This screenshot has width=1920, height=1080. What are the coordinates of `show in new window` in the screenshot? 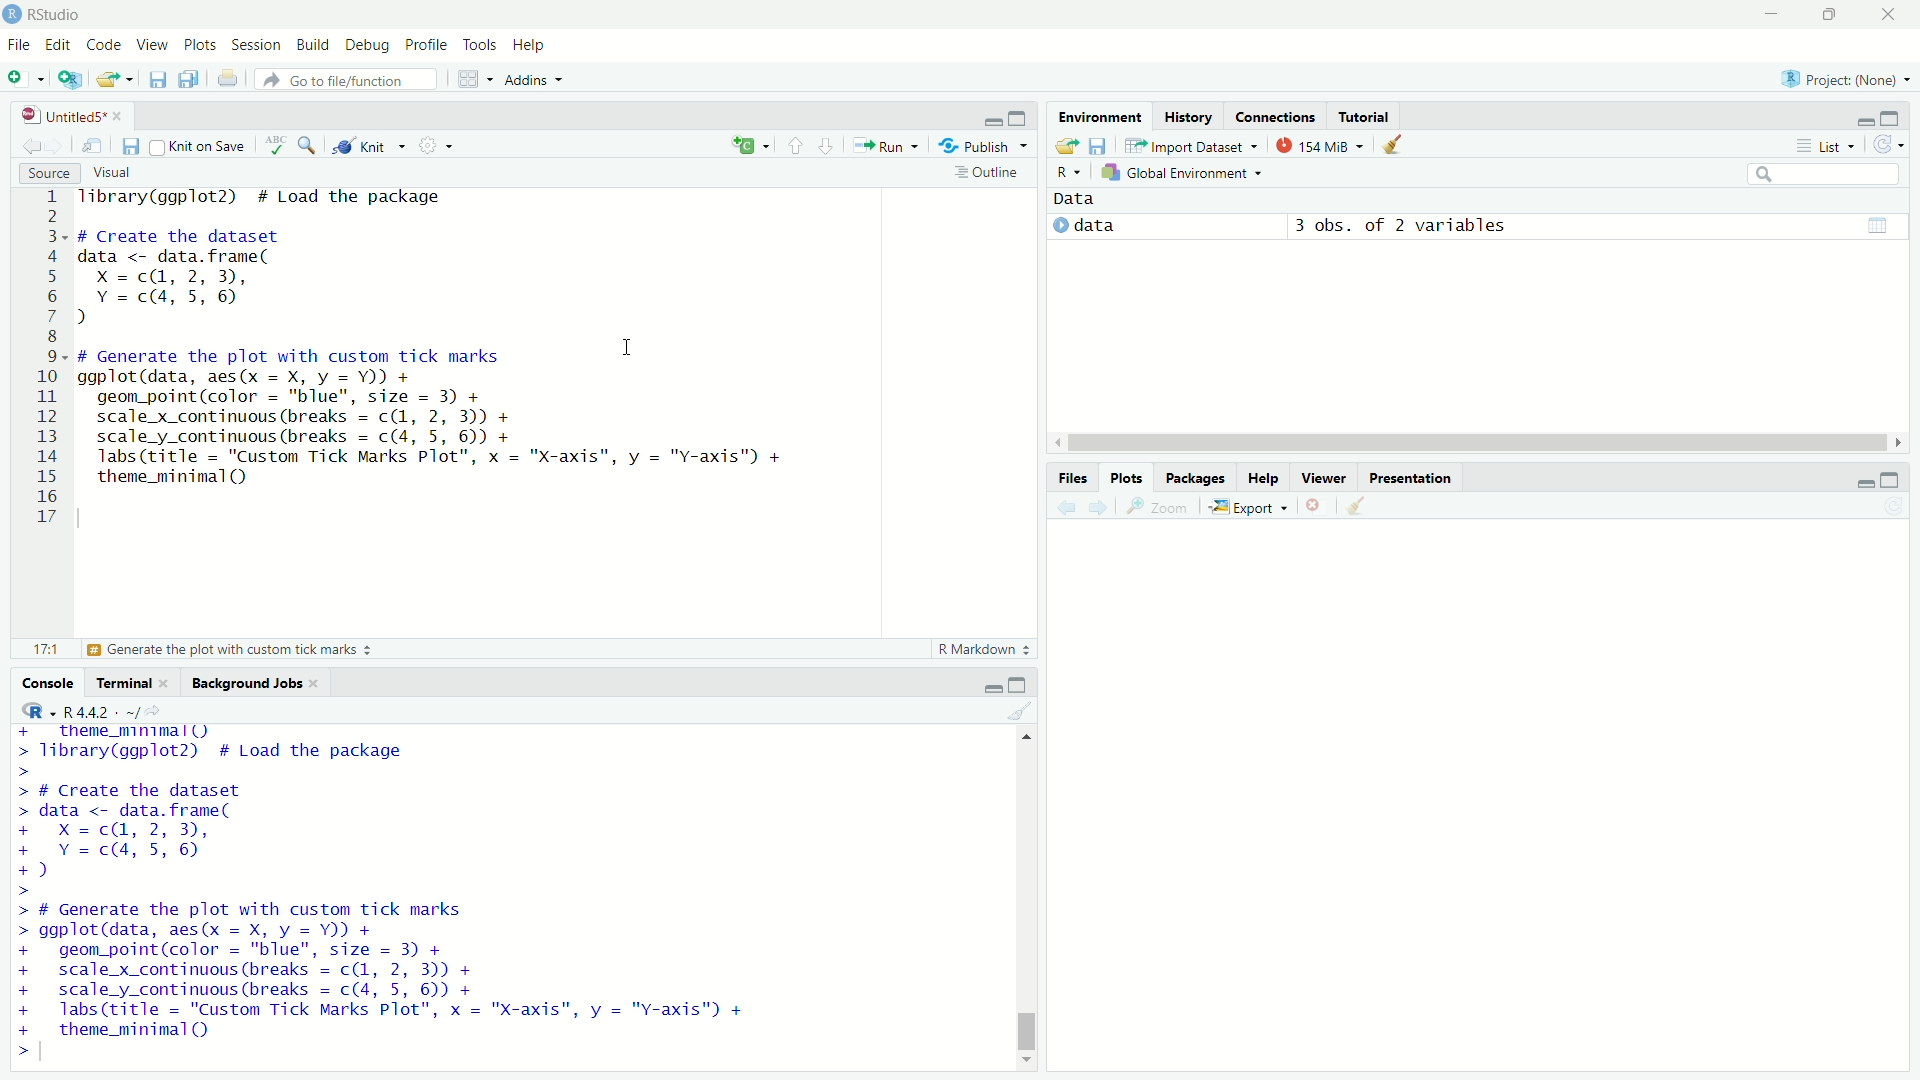 It's located at (95, 145).